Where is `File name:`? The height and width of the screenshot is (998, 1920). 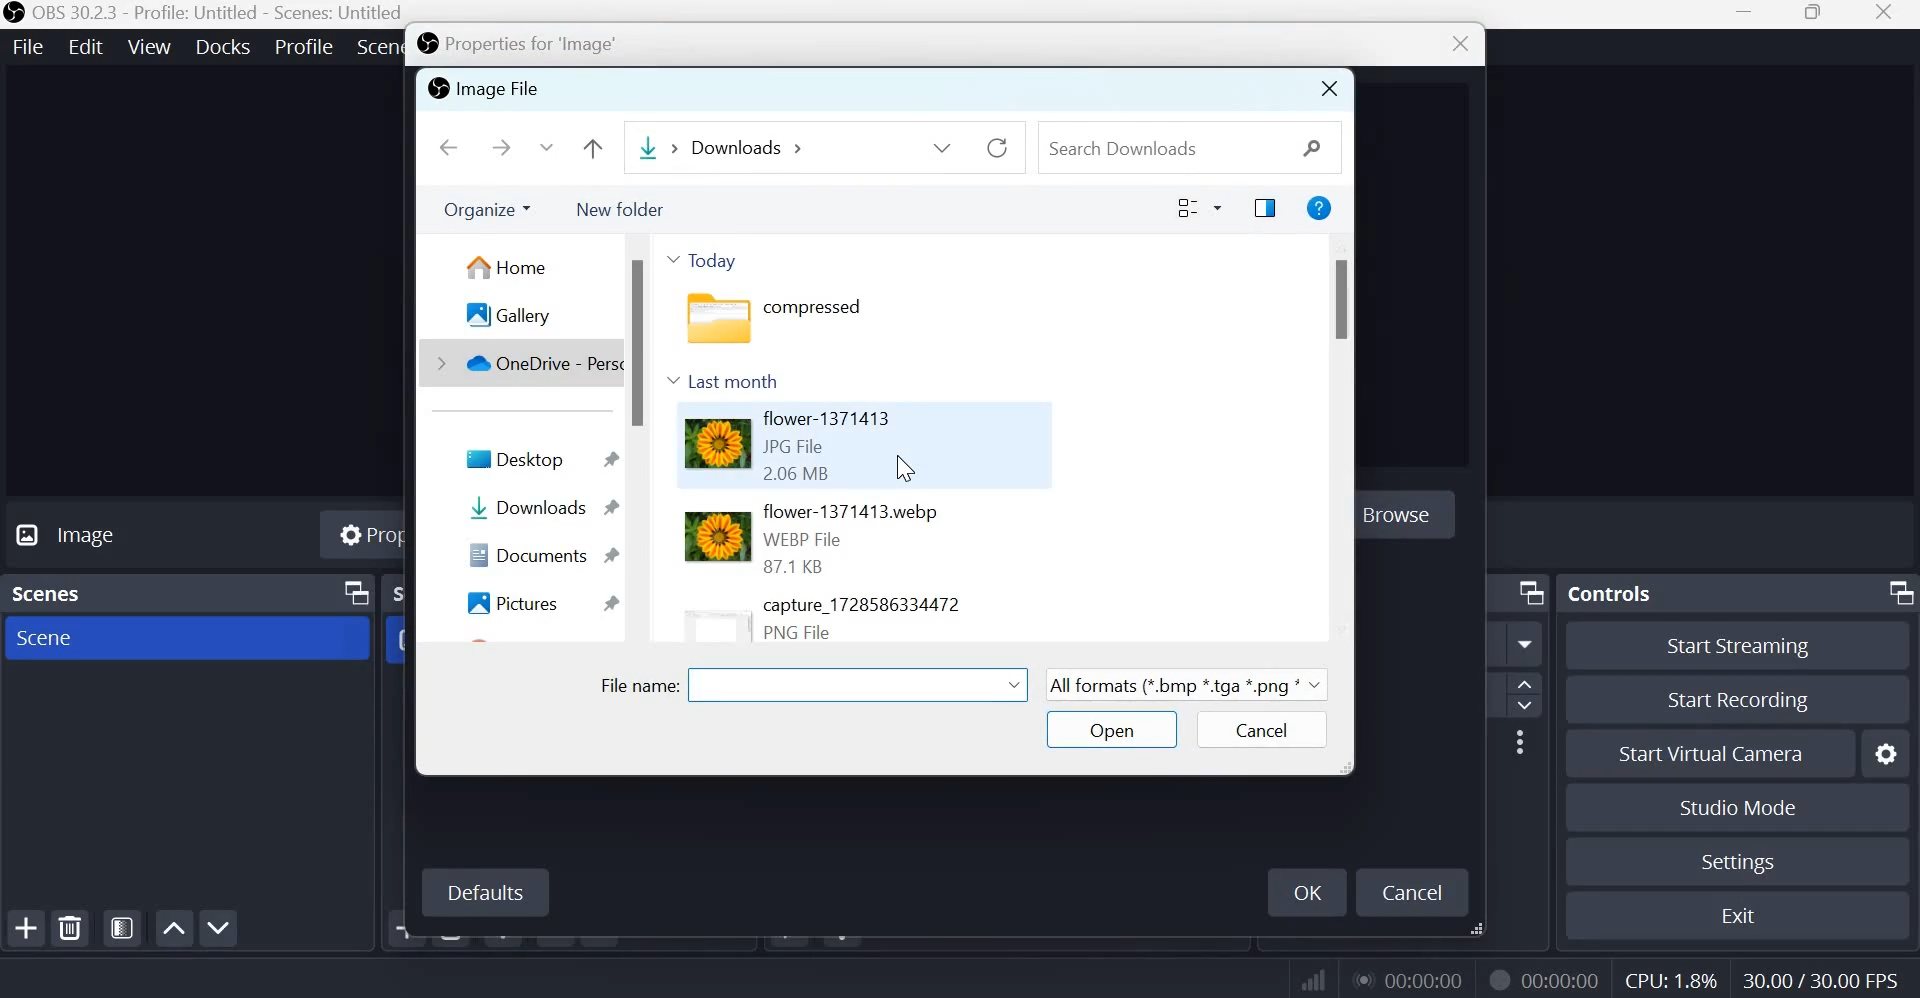
File name: is located at coordinates (635, 683).